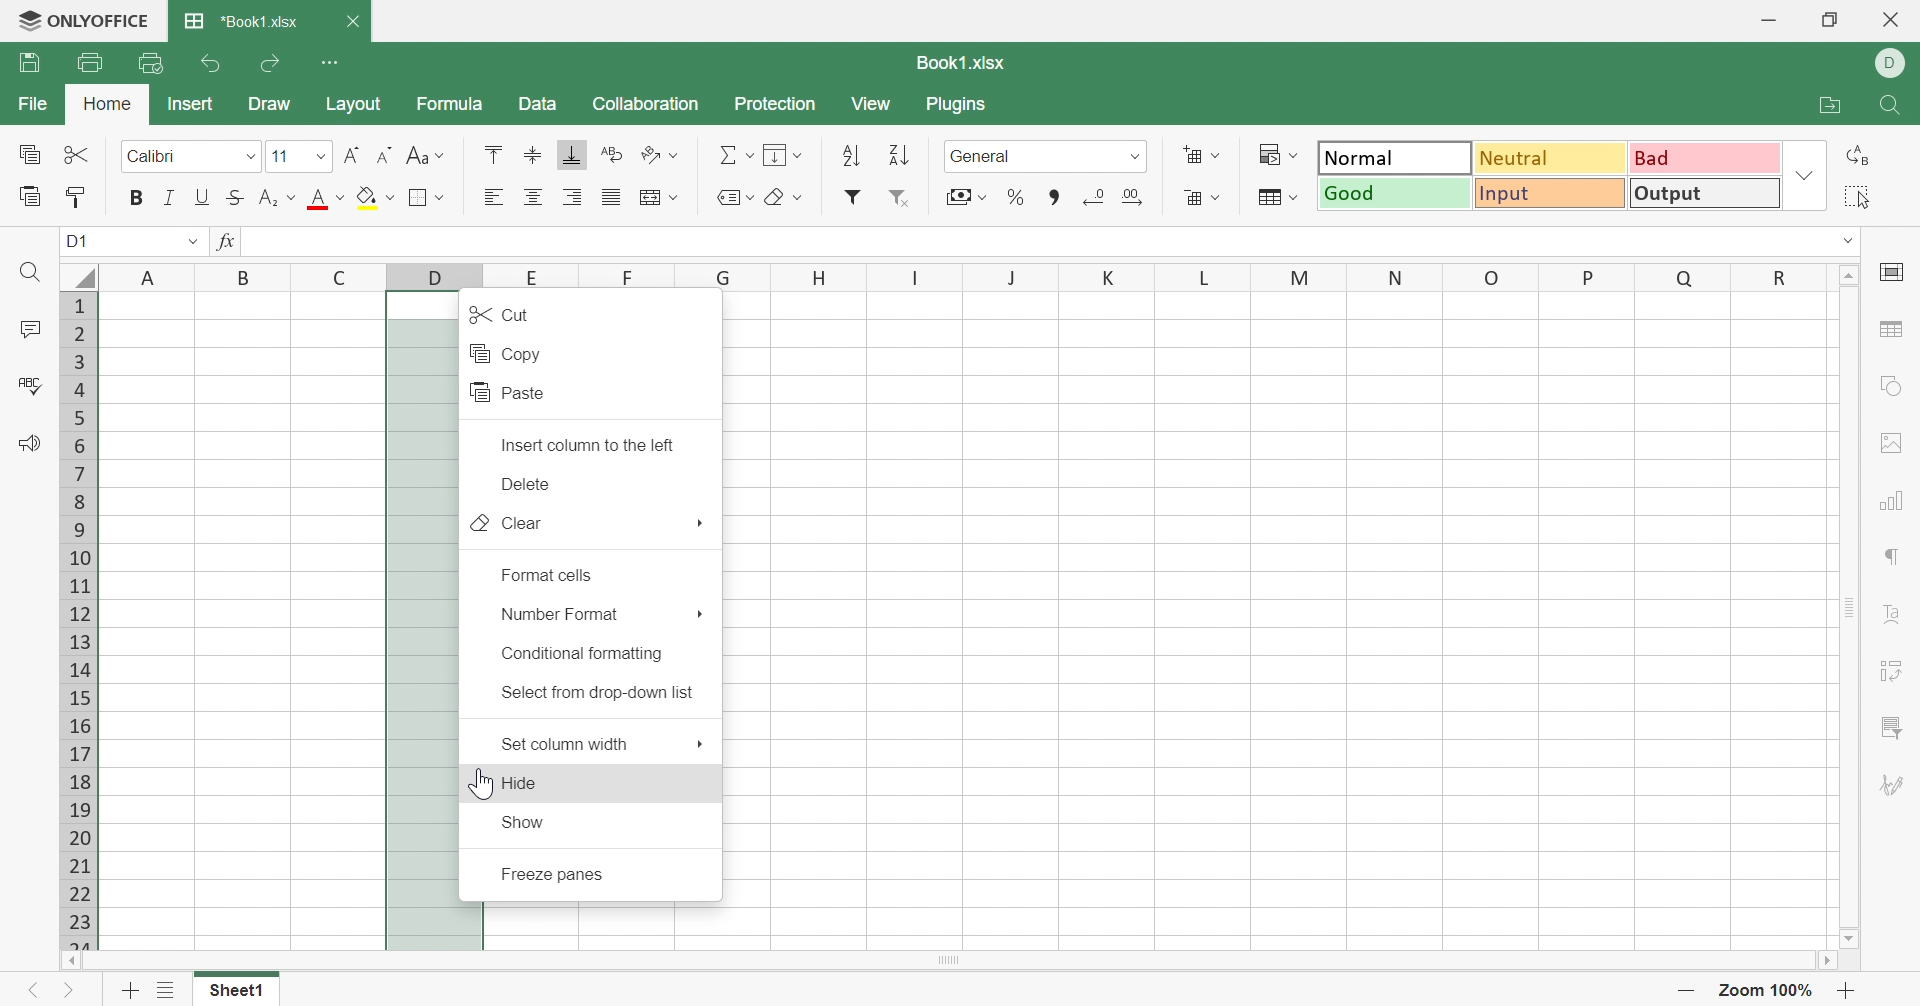 The height and width of the screenshot is (1006, 1920). What do you see at coordinates (352, 153) in the screenshot?
I see `Increment font size` at bounding box center [352, 153].